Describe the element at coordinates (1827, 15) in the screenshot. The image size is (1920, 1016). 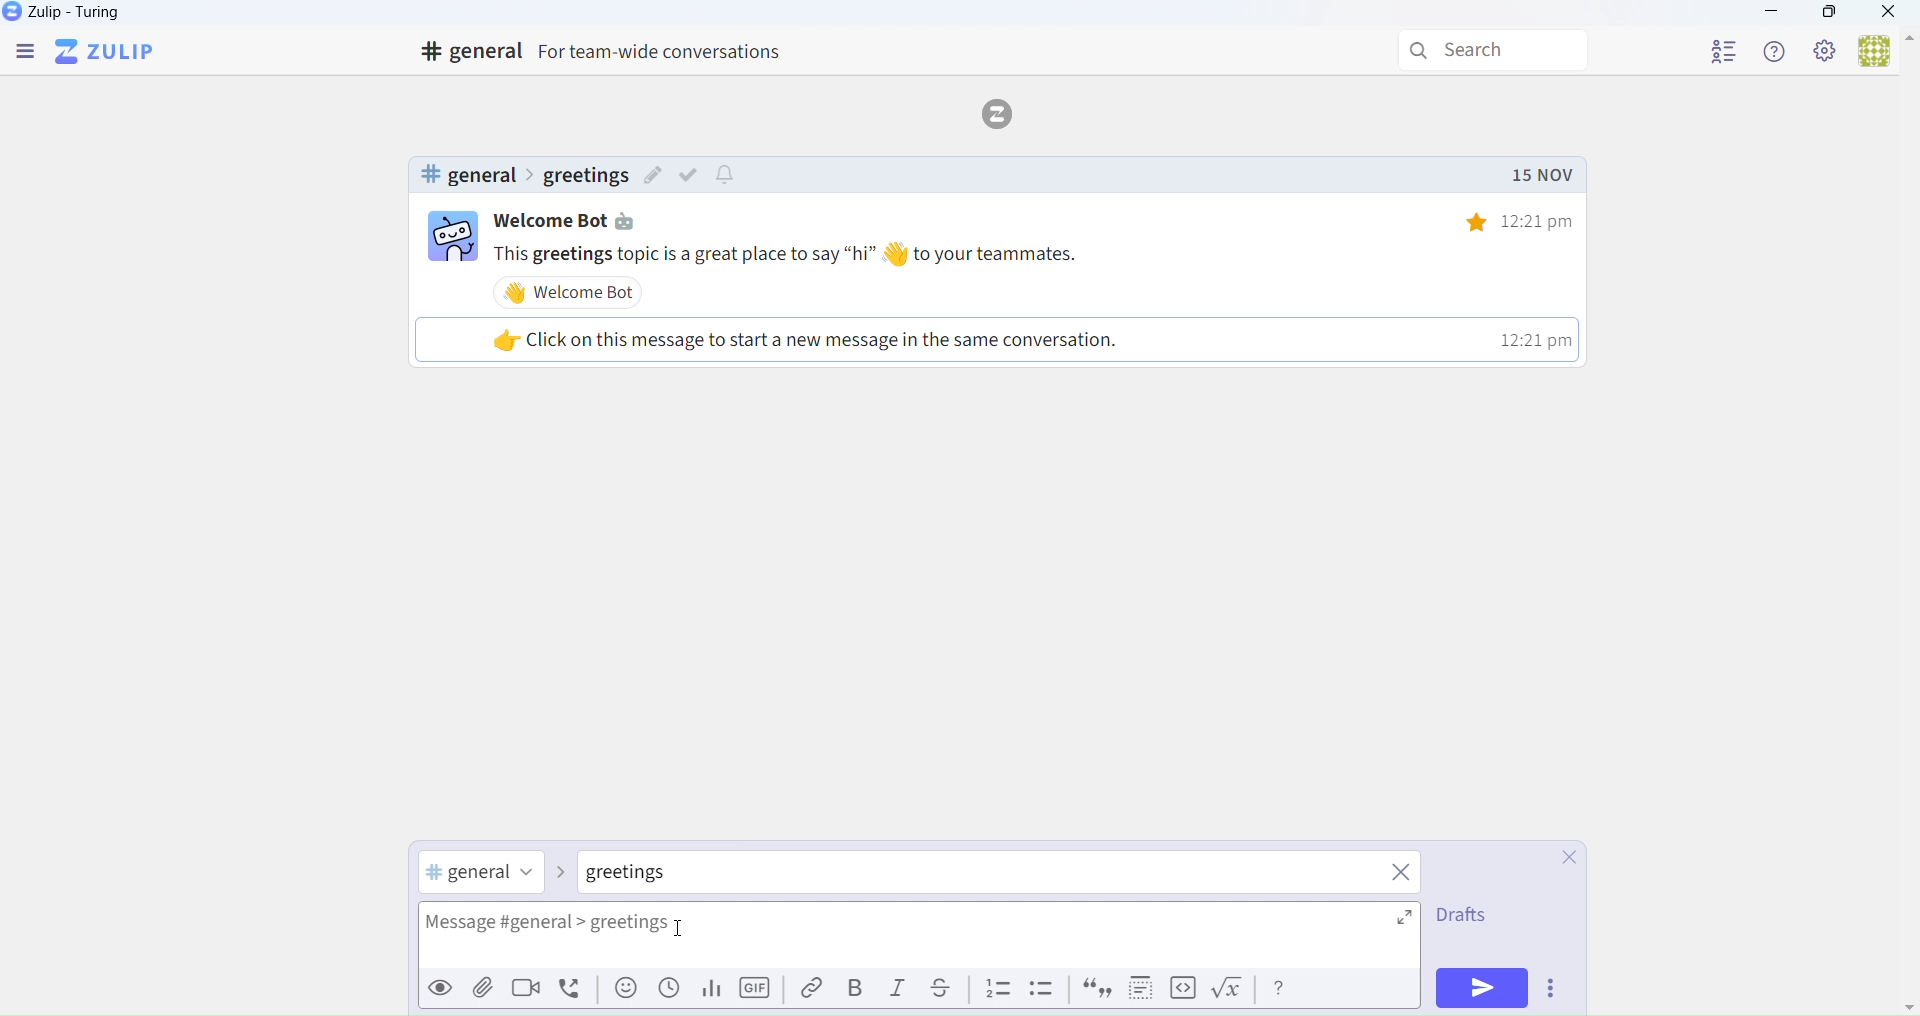
I see `restore down` at that location.